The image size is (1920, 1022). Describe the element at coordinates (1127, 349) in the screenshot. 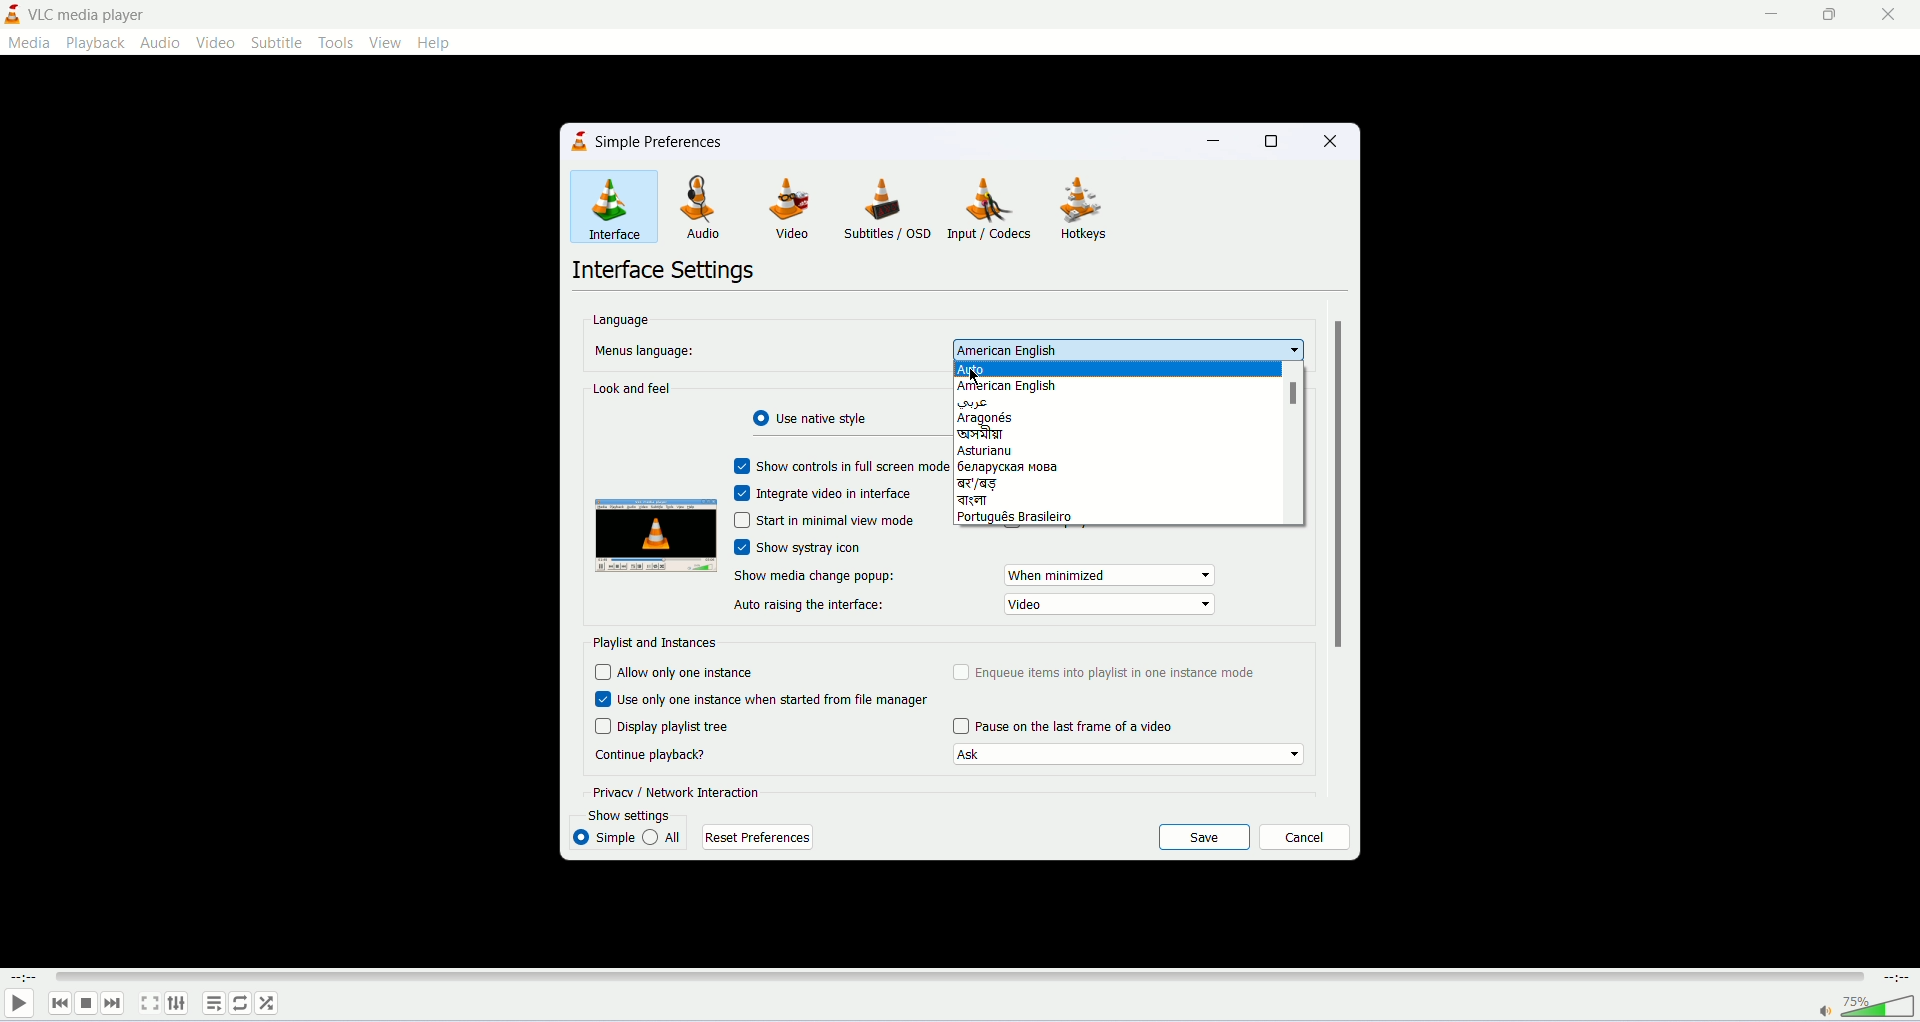

I see `set menu's language` at that location.